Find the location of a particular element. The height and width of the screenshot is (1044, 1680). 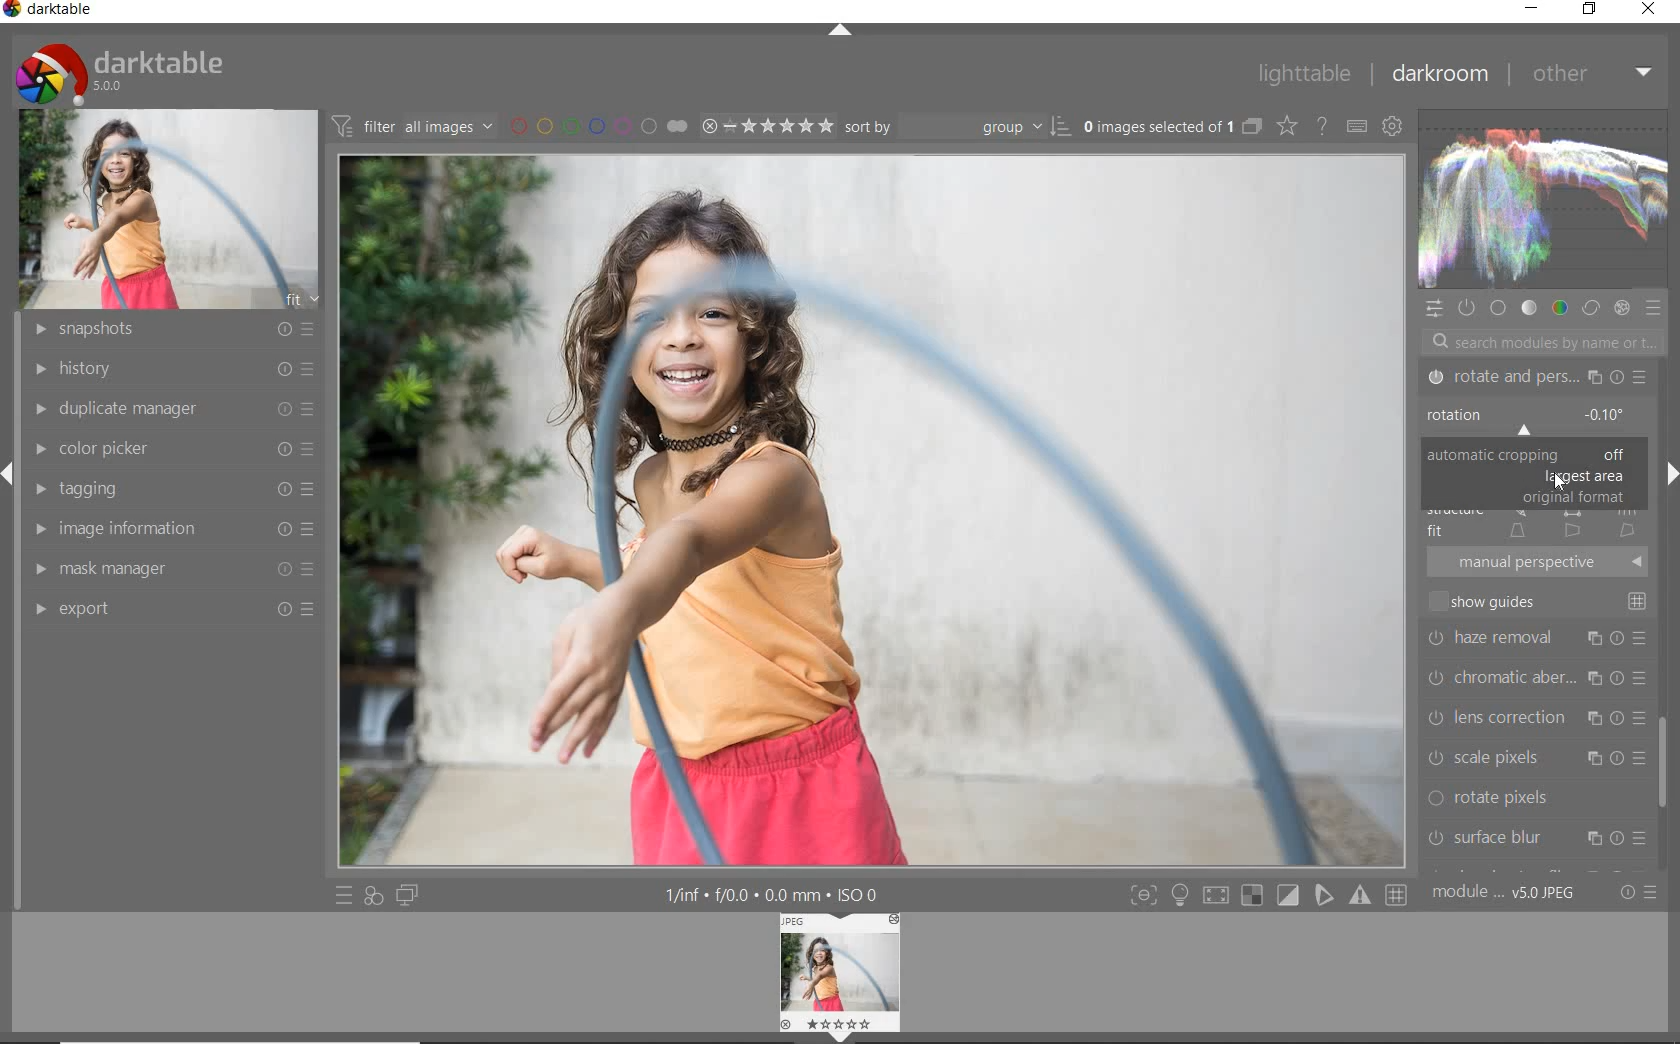

close is located at coordinates (1650, 9).